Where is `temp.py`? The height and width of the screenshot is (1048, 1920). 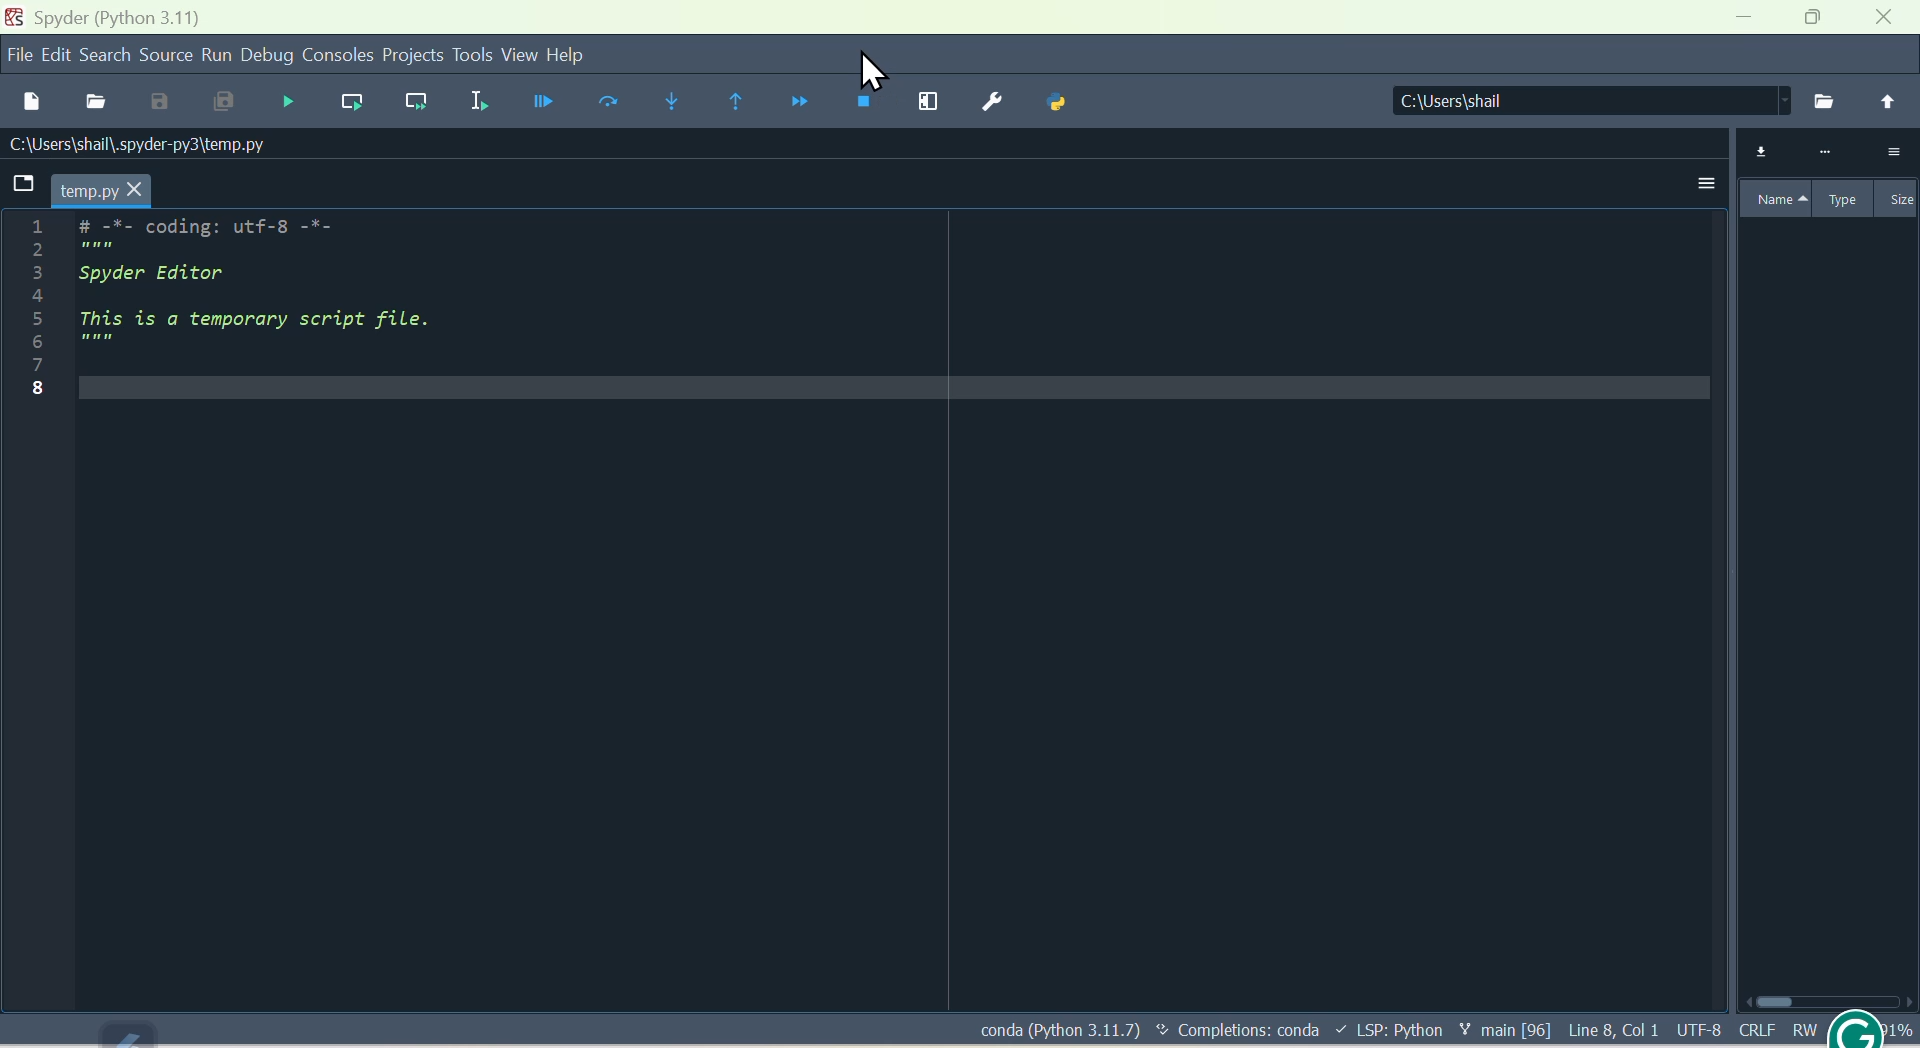 temp.py is located at coordinates (86, 190).